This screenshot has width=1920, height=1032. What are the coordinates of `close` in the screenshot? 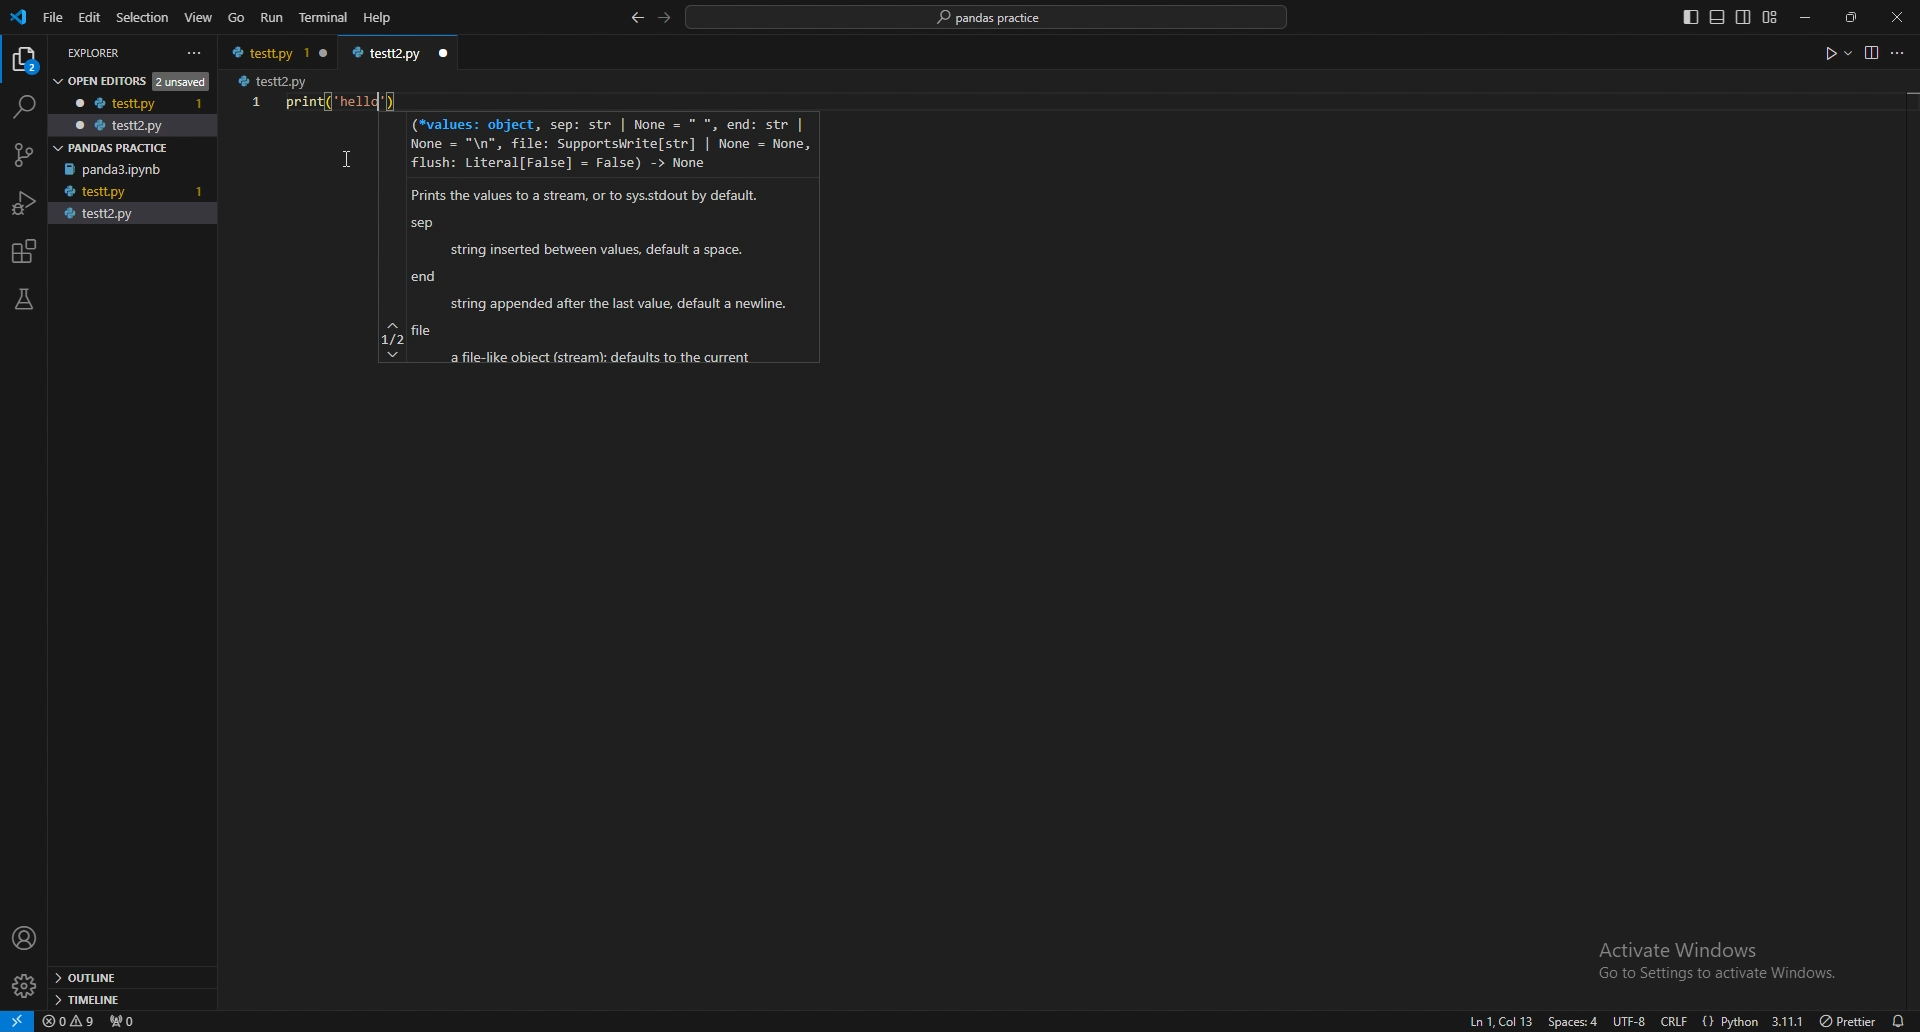 It's located at (1897, 17).